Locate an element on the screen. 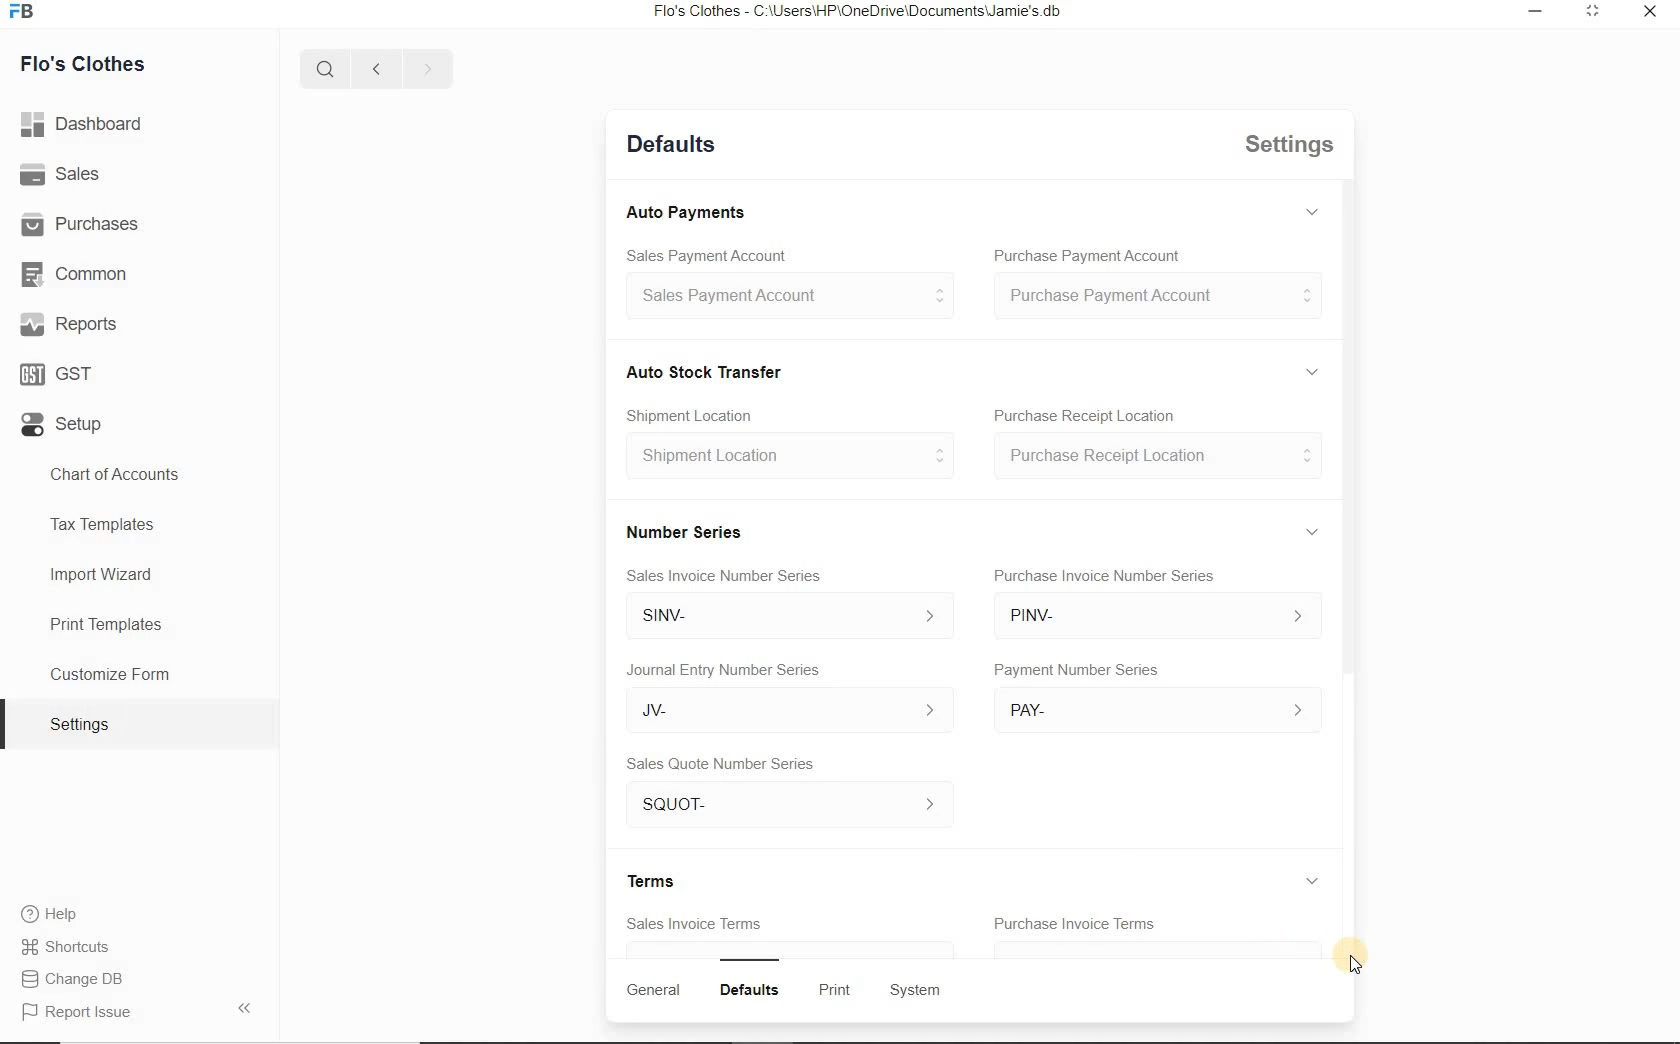  Tax Templates is located at coordinates (109, 523).